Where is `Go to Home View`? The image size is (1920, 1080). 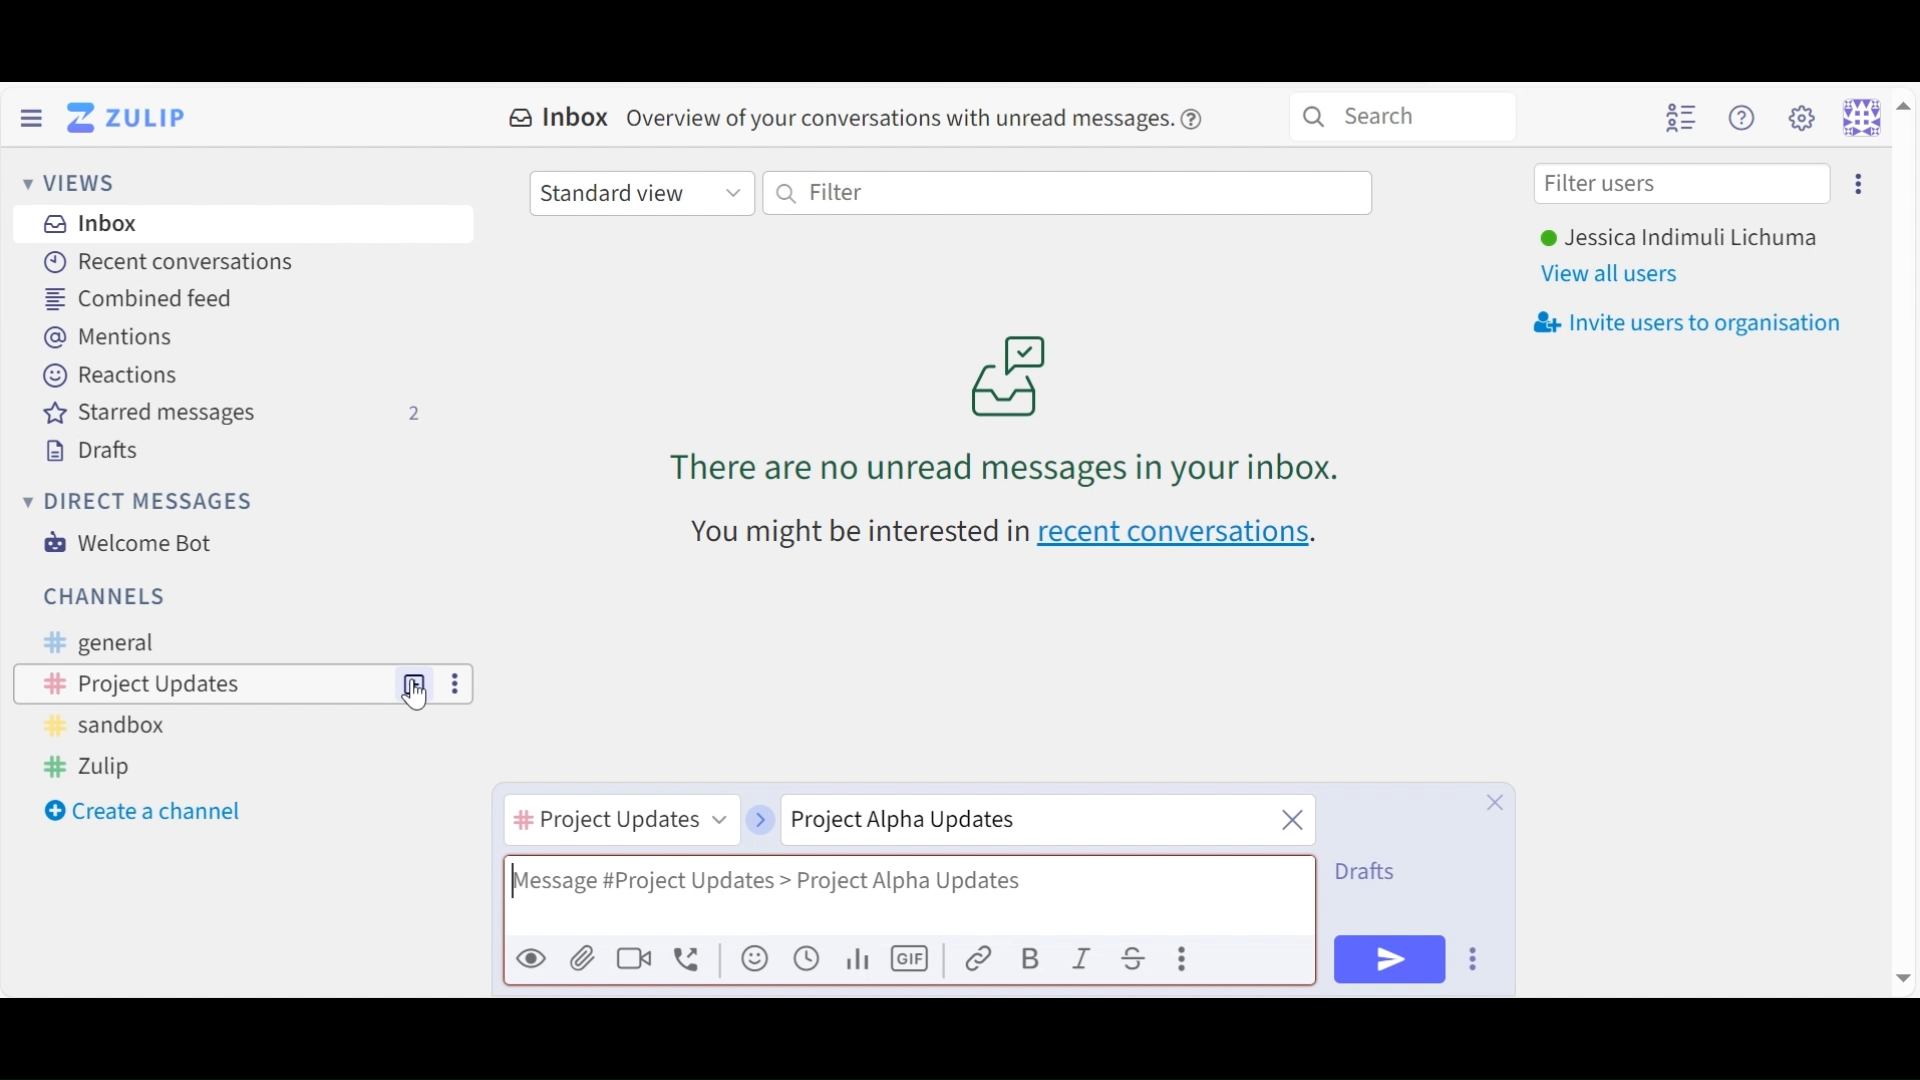 Go to Home View is located at coordinates (131, 118).